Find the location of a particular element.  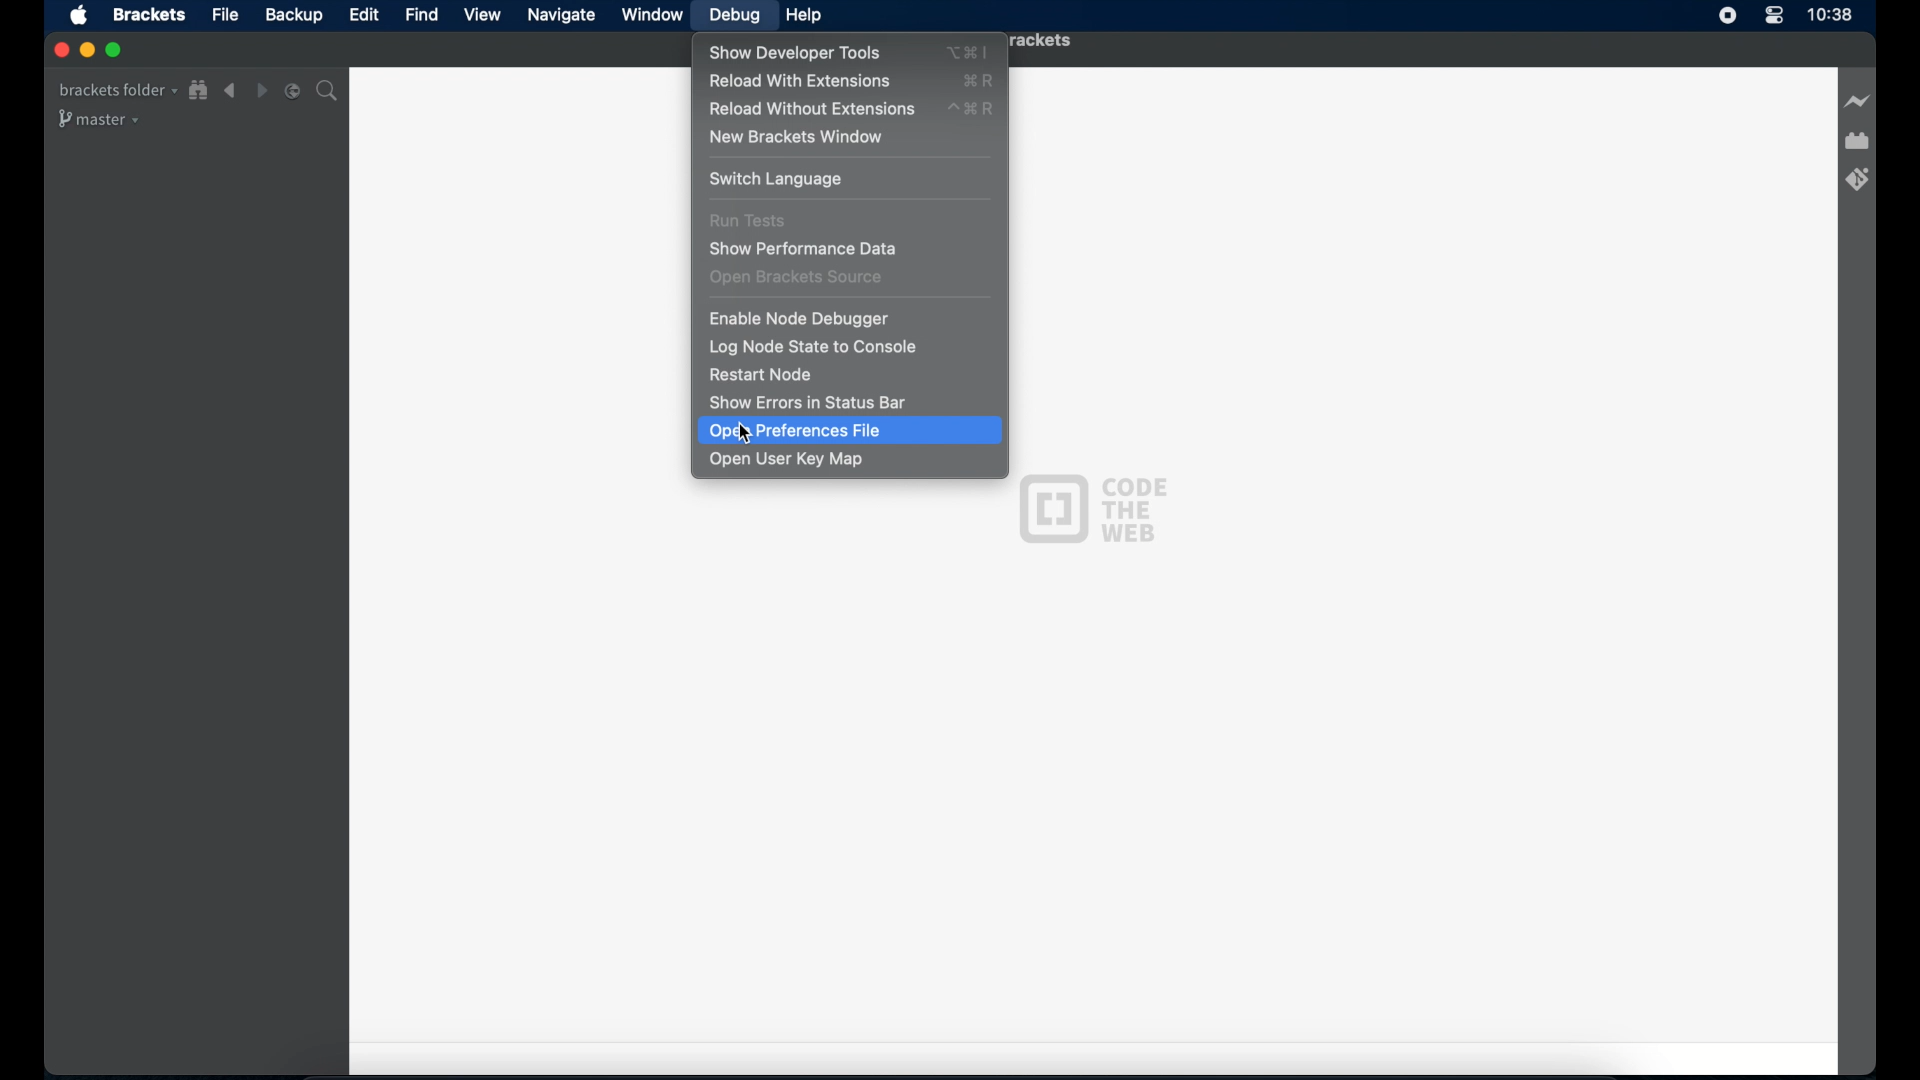

open  preferences file is located at coordinates (849, 431).